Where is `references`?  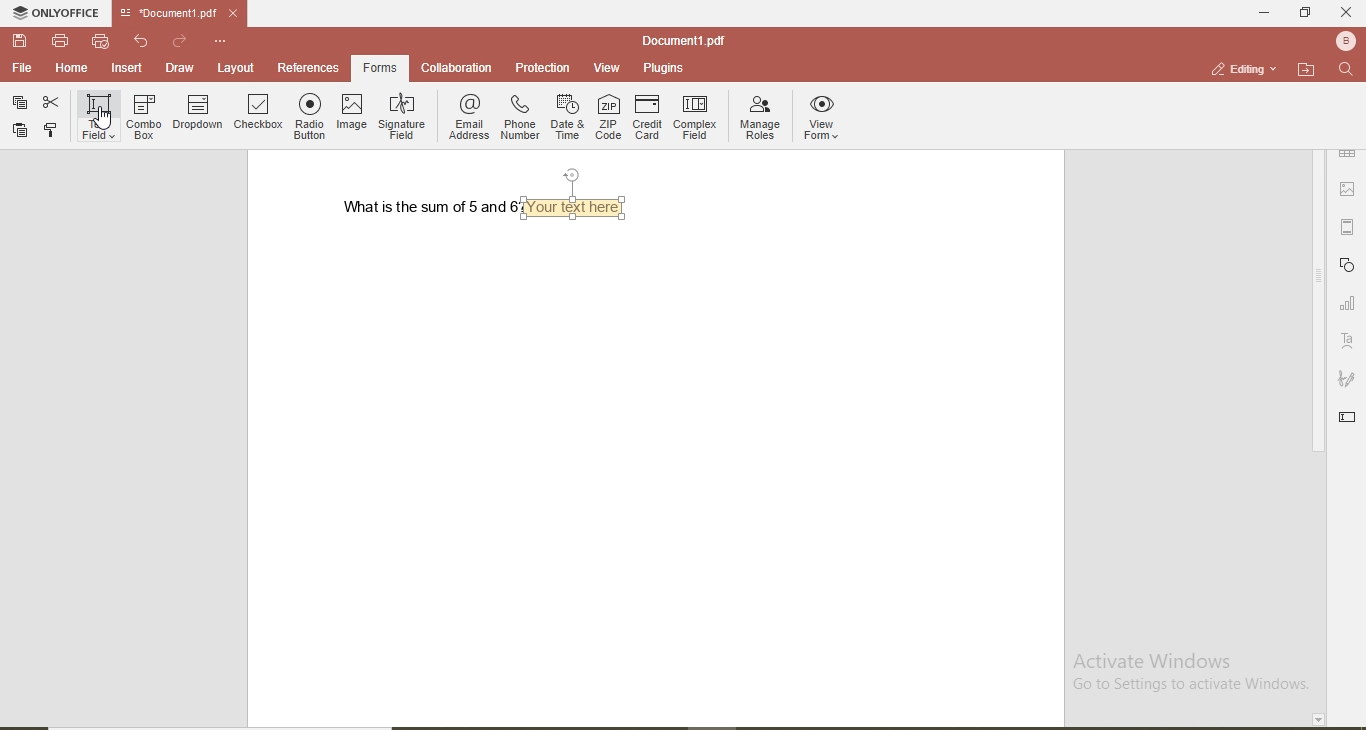
references is located at coordinates (309, 69).